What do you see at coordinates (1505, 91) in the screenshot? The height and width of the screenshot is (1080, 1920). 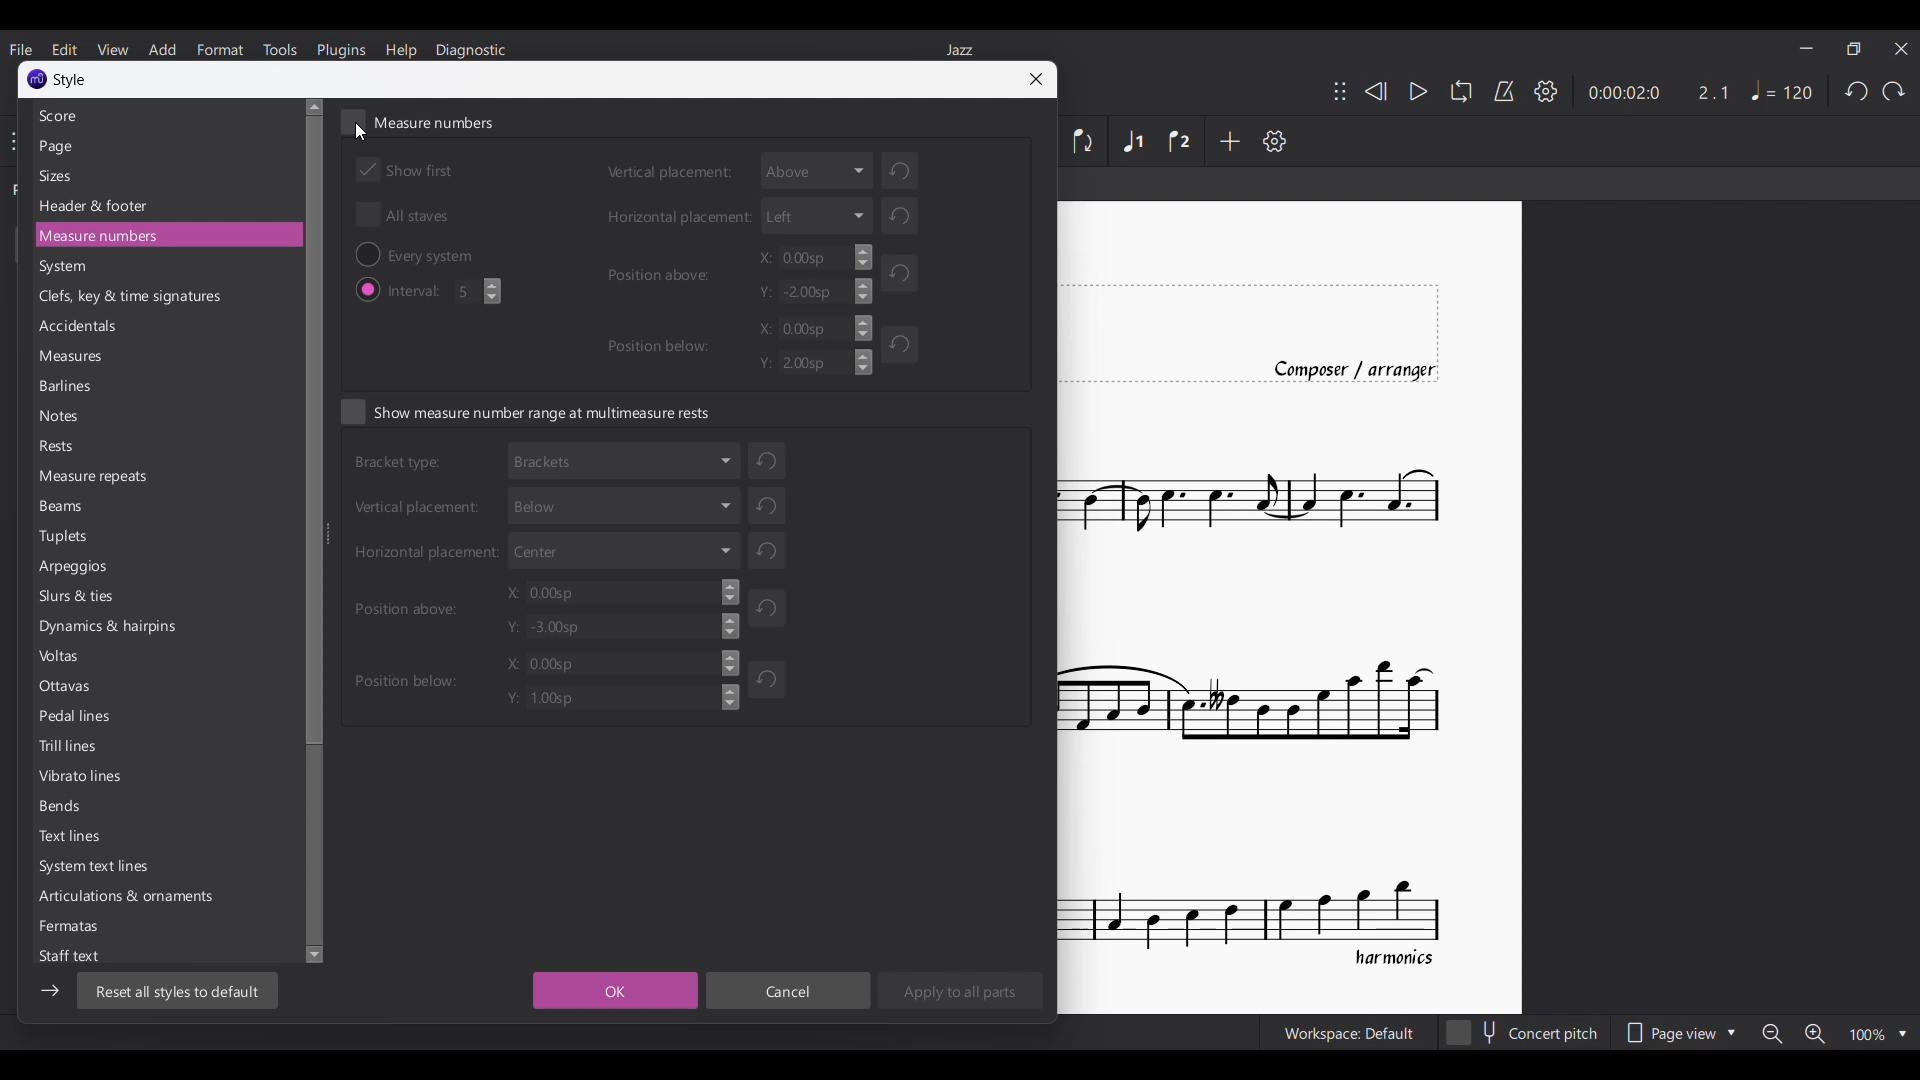 I see `Metronome` at bounding box center [1505, 91].